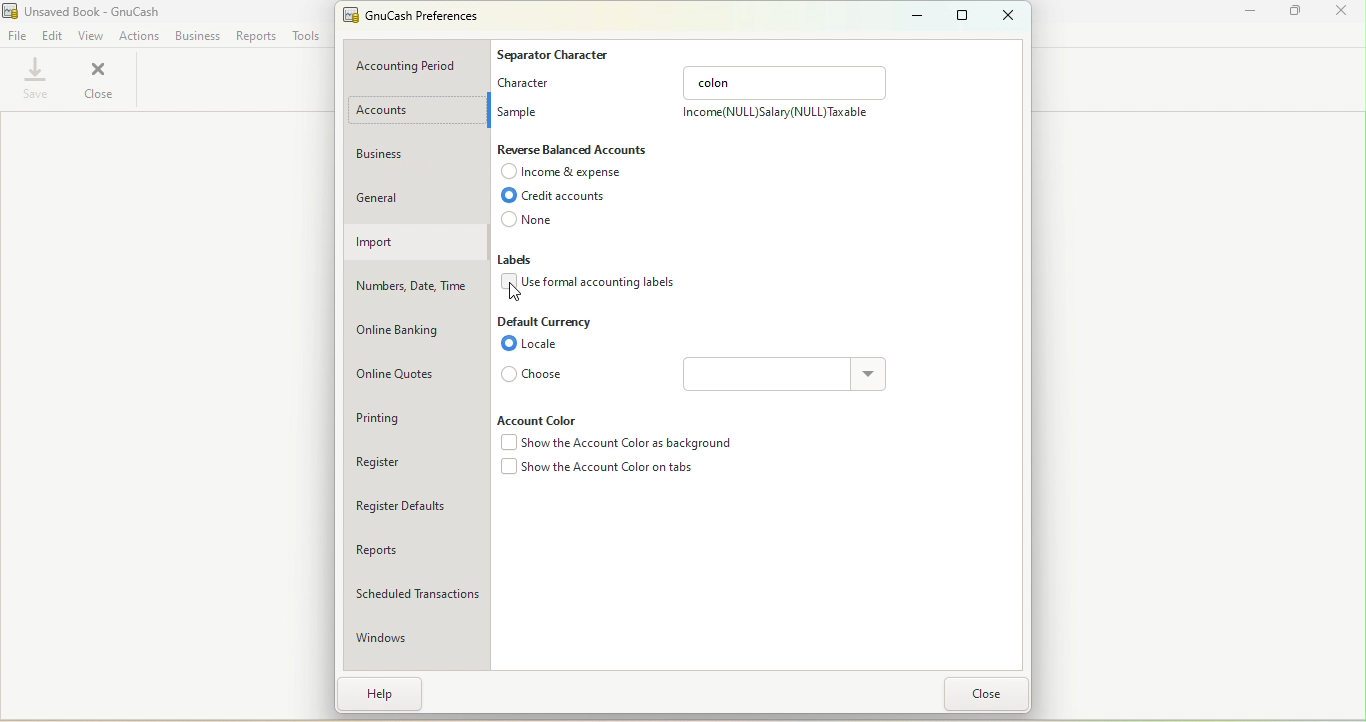  I want to click on Accounting period, so click(419, 64).